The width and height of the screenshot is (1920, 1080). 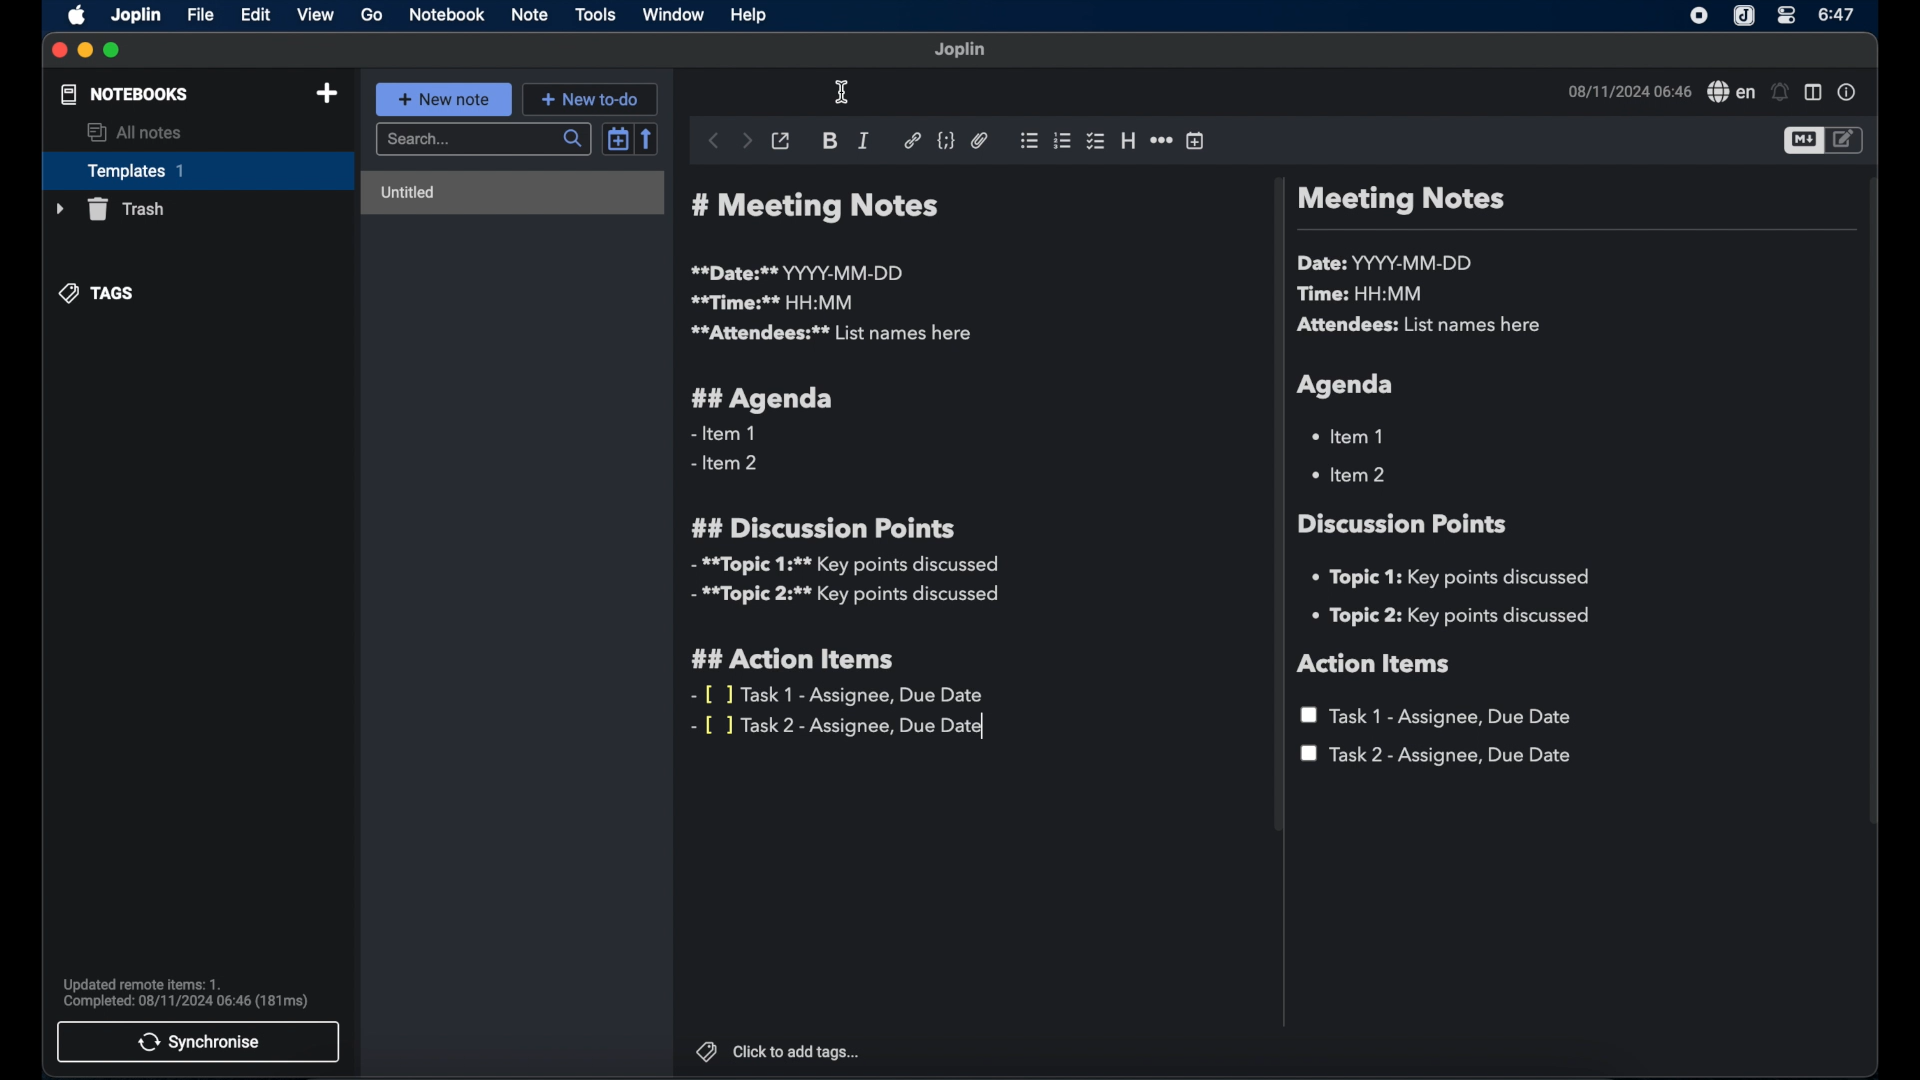 What do you see at coordinates (255, 14) in the screenshot?
I see `edit` at bounding box center [255, 14].